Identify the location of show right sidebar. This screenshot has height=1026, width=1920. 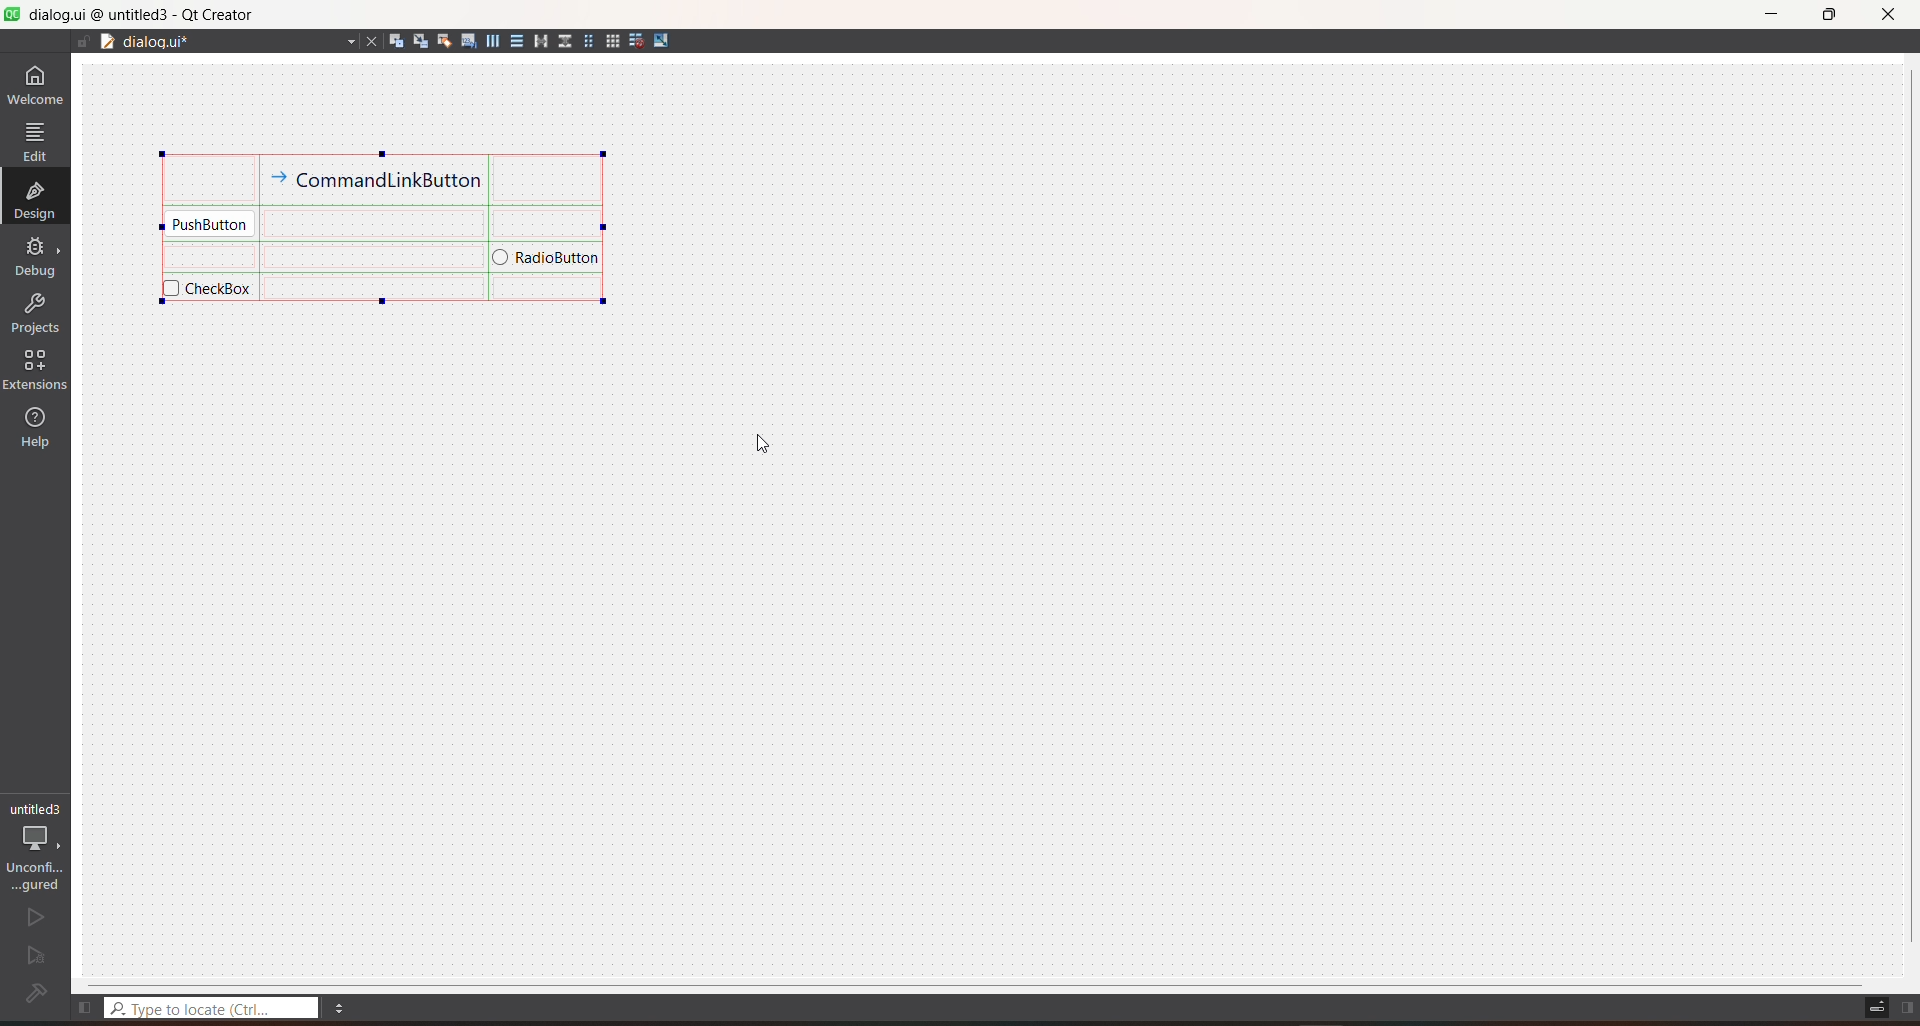
(1907, 998).